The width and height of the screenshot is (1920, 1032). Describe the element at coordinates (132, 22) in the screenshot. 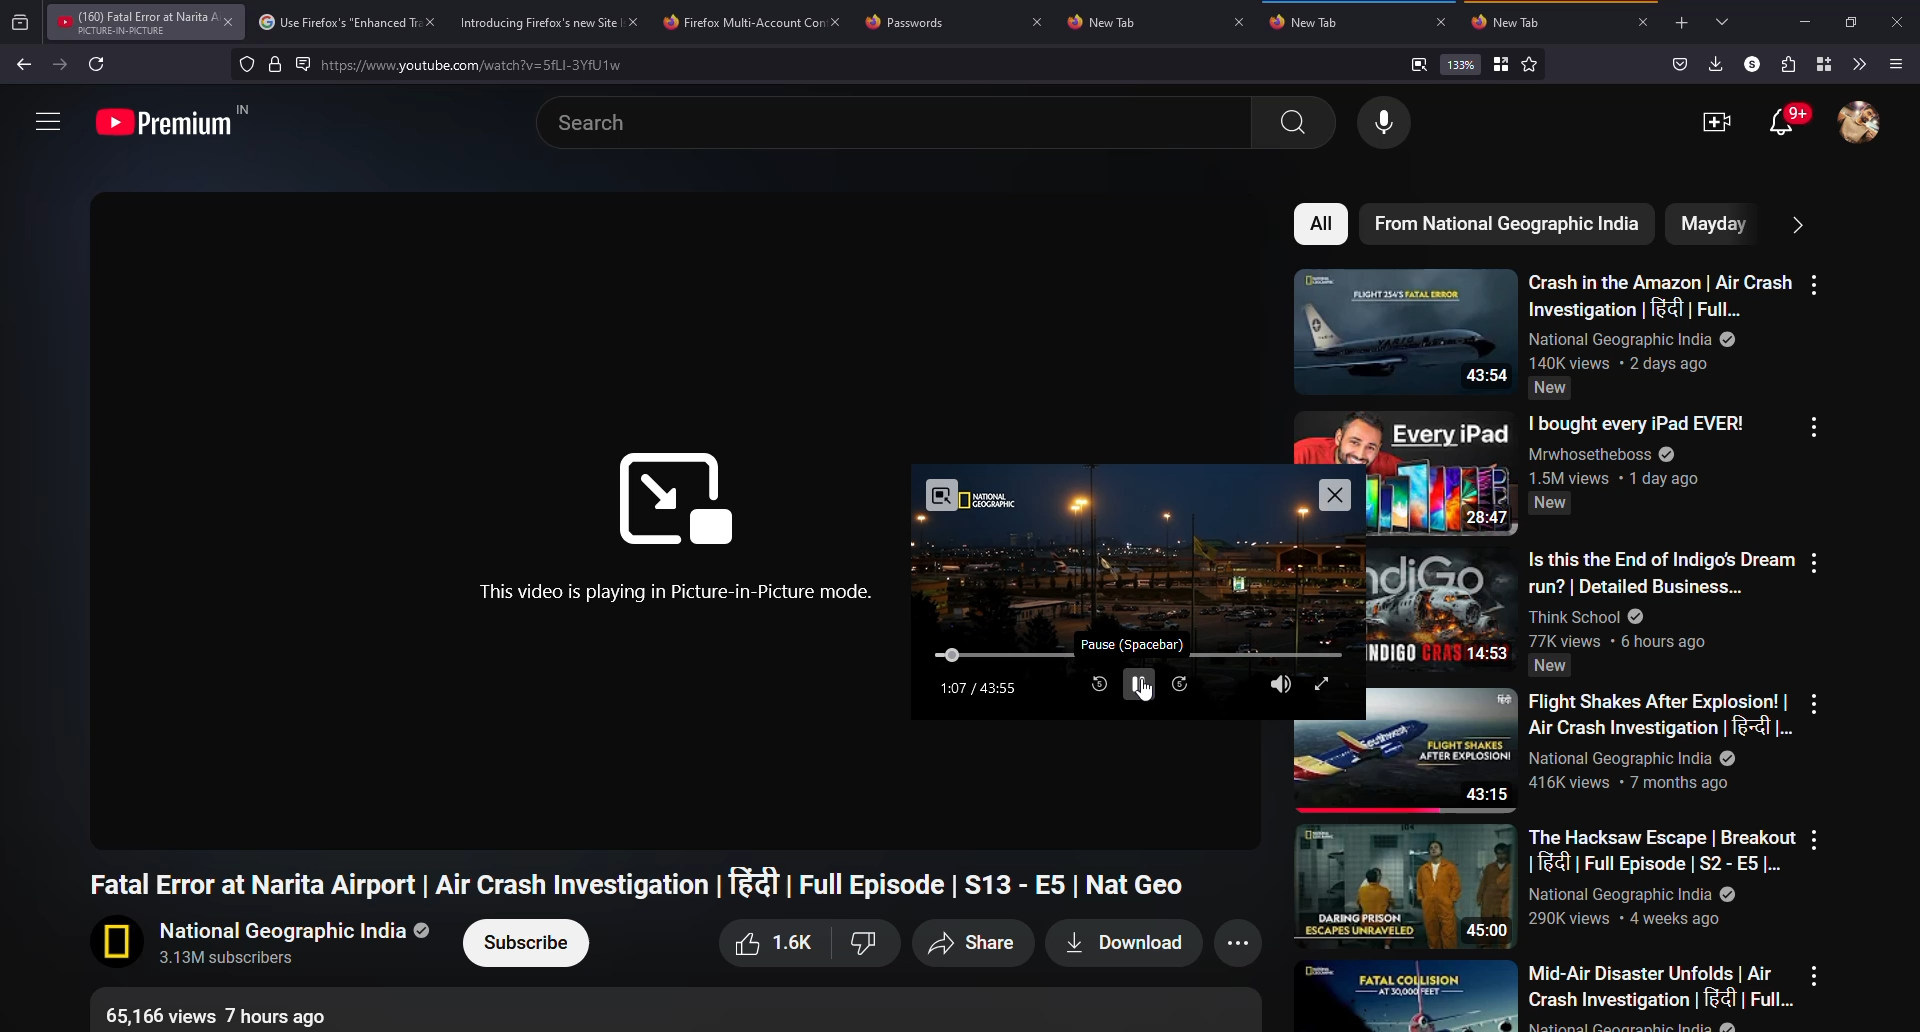

I see `YouTube tab` at that location.